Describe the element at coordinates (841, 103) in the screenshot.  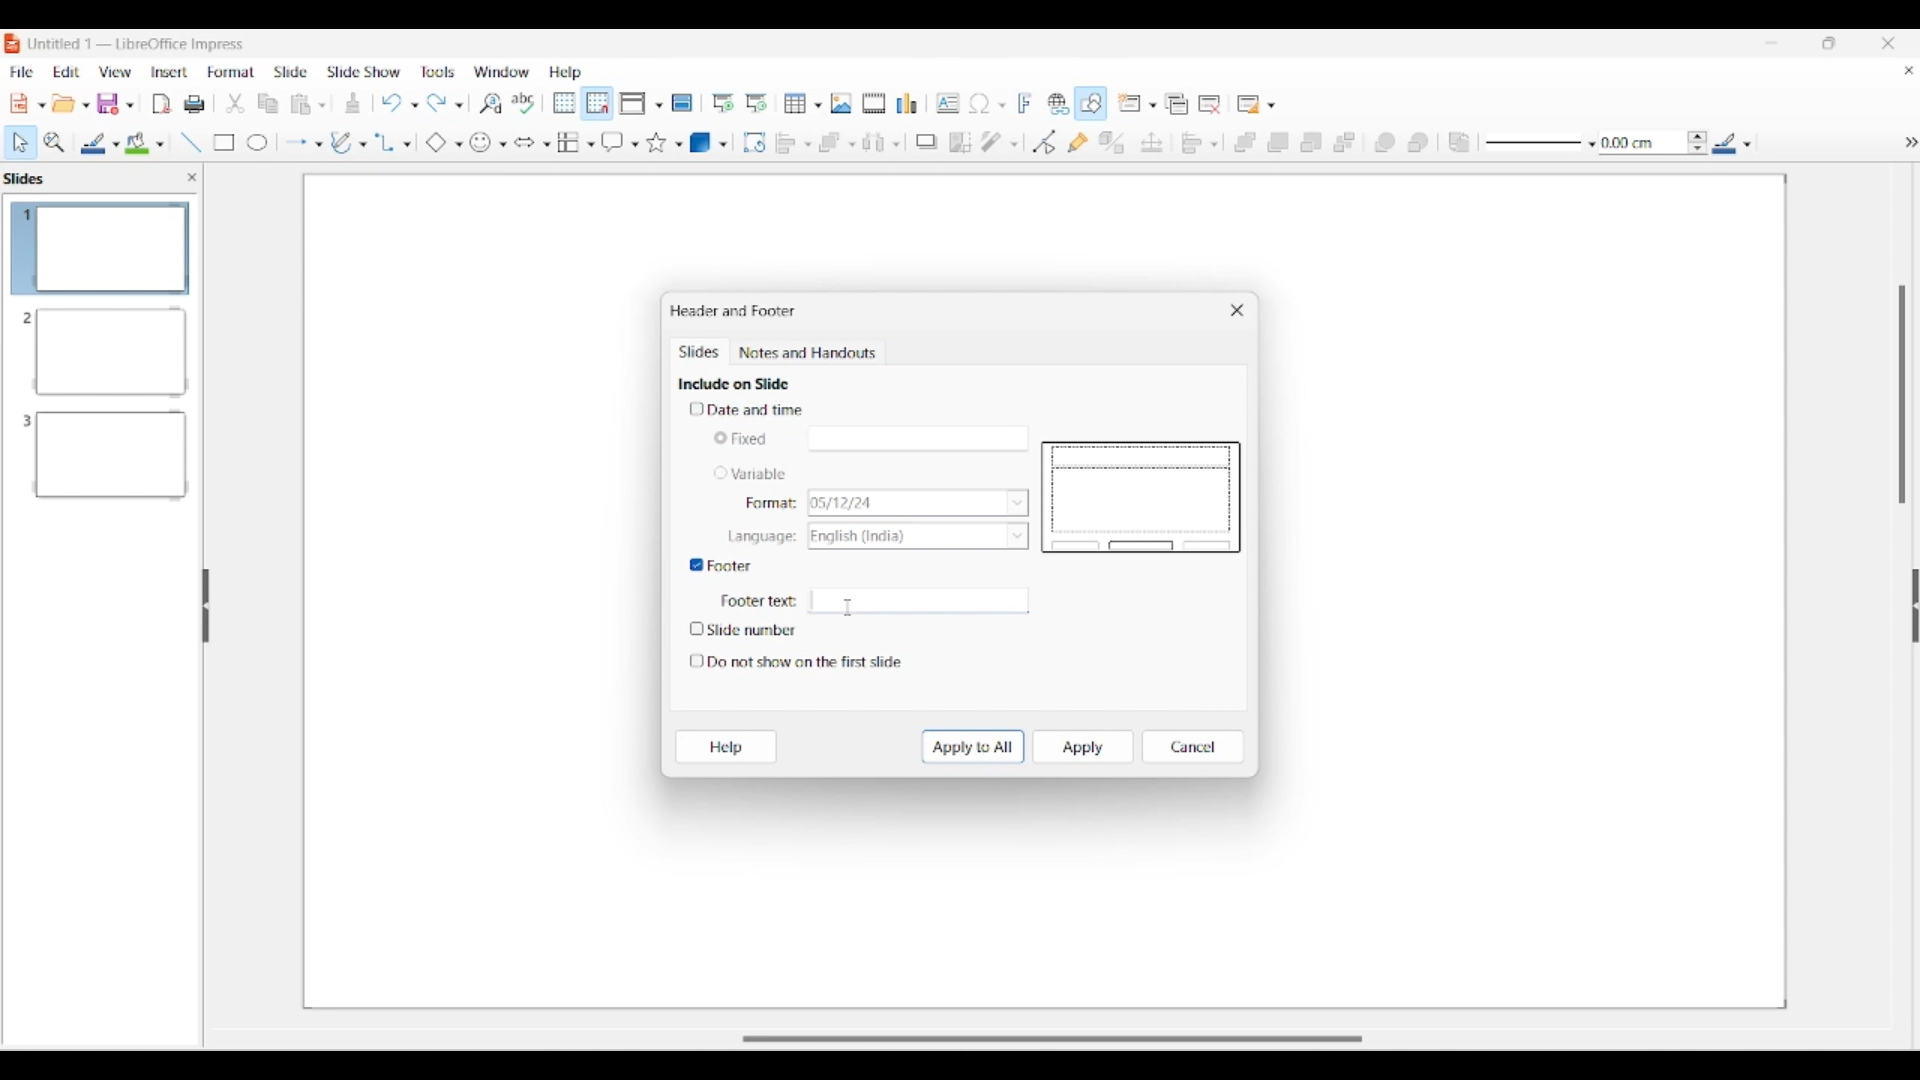
I see `Insert image` at that location.